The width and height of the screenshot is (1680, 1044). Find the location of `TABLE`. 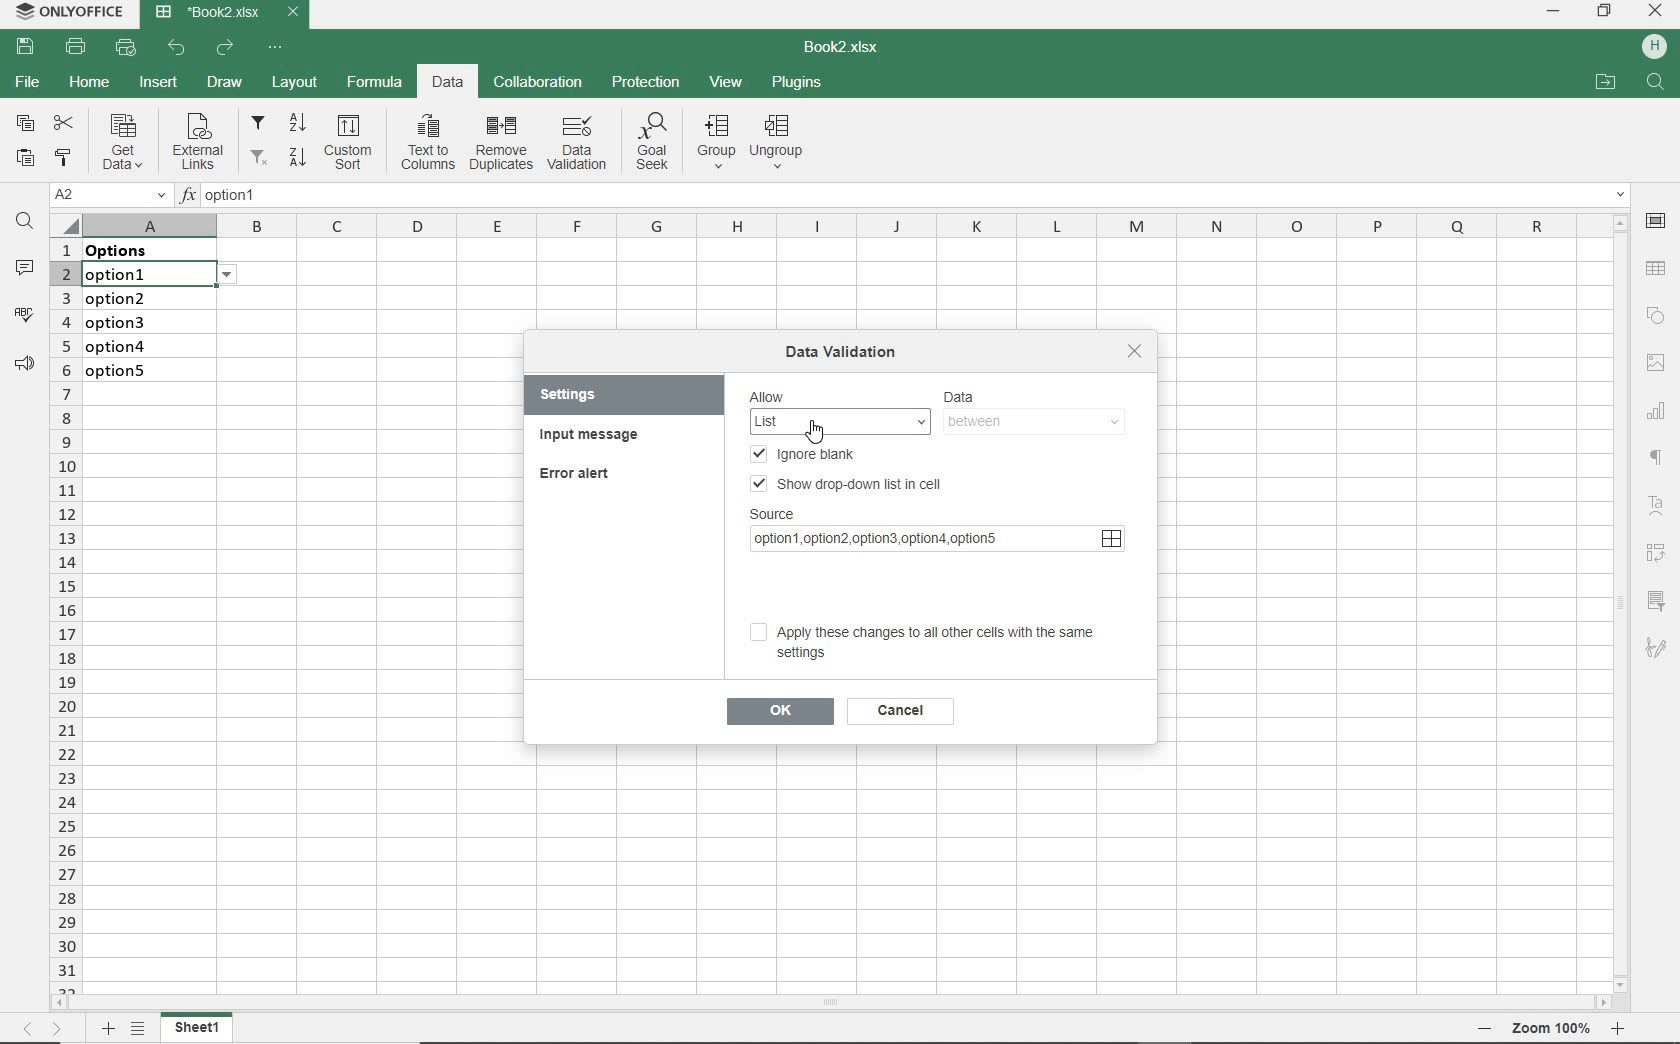

TABLE is located at coordinates (1655, 269).